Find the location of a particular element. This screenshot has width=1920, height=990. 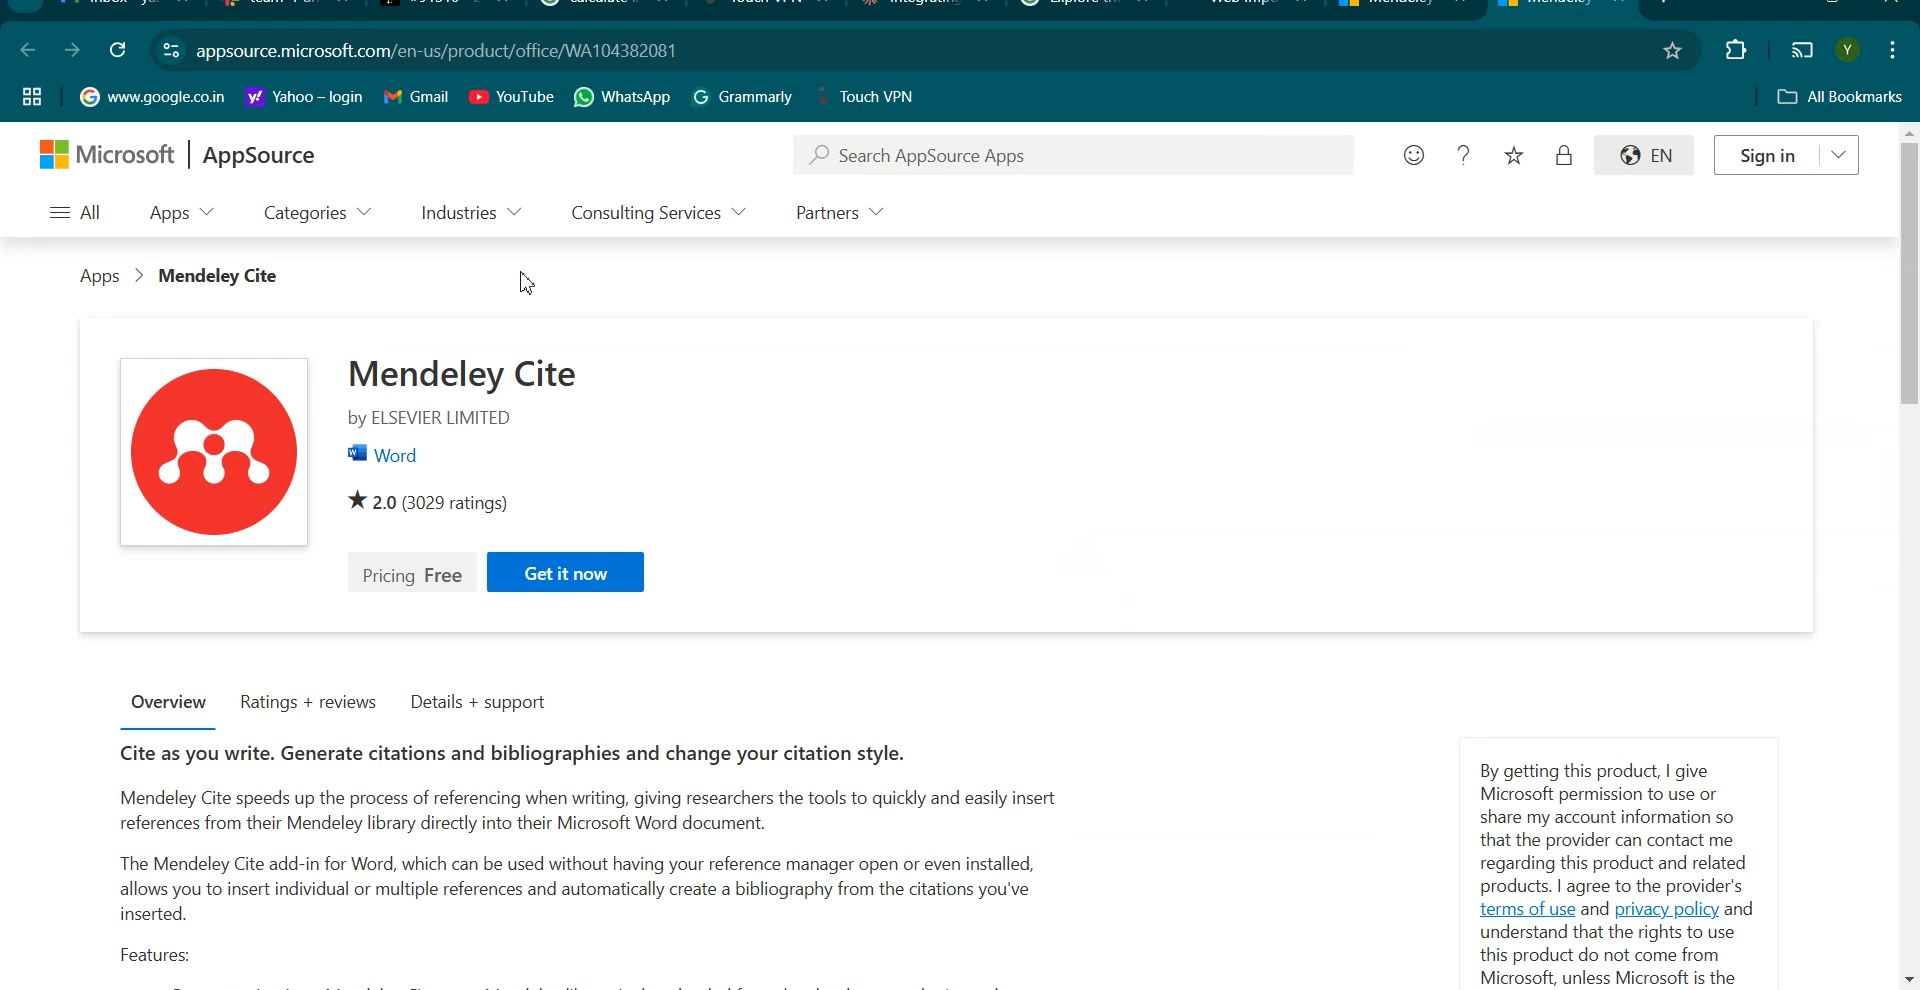

Billing country and language is located at coordinates (1648, 156).